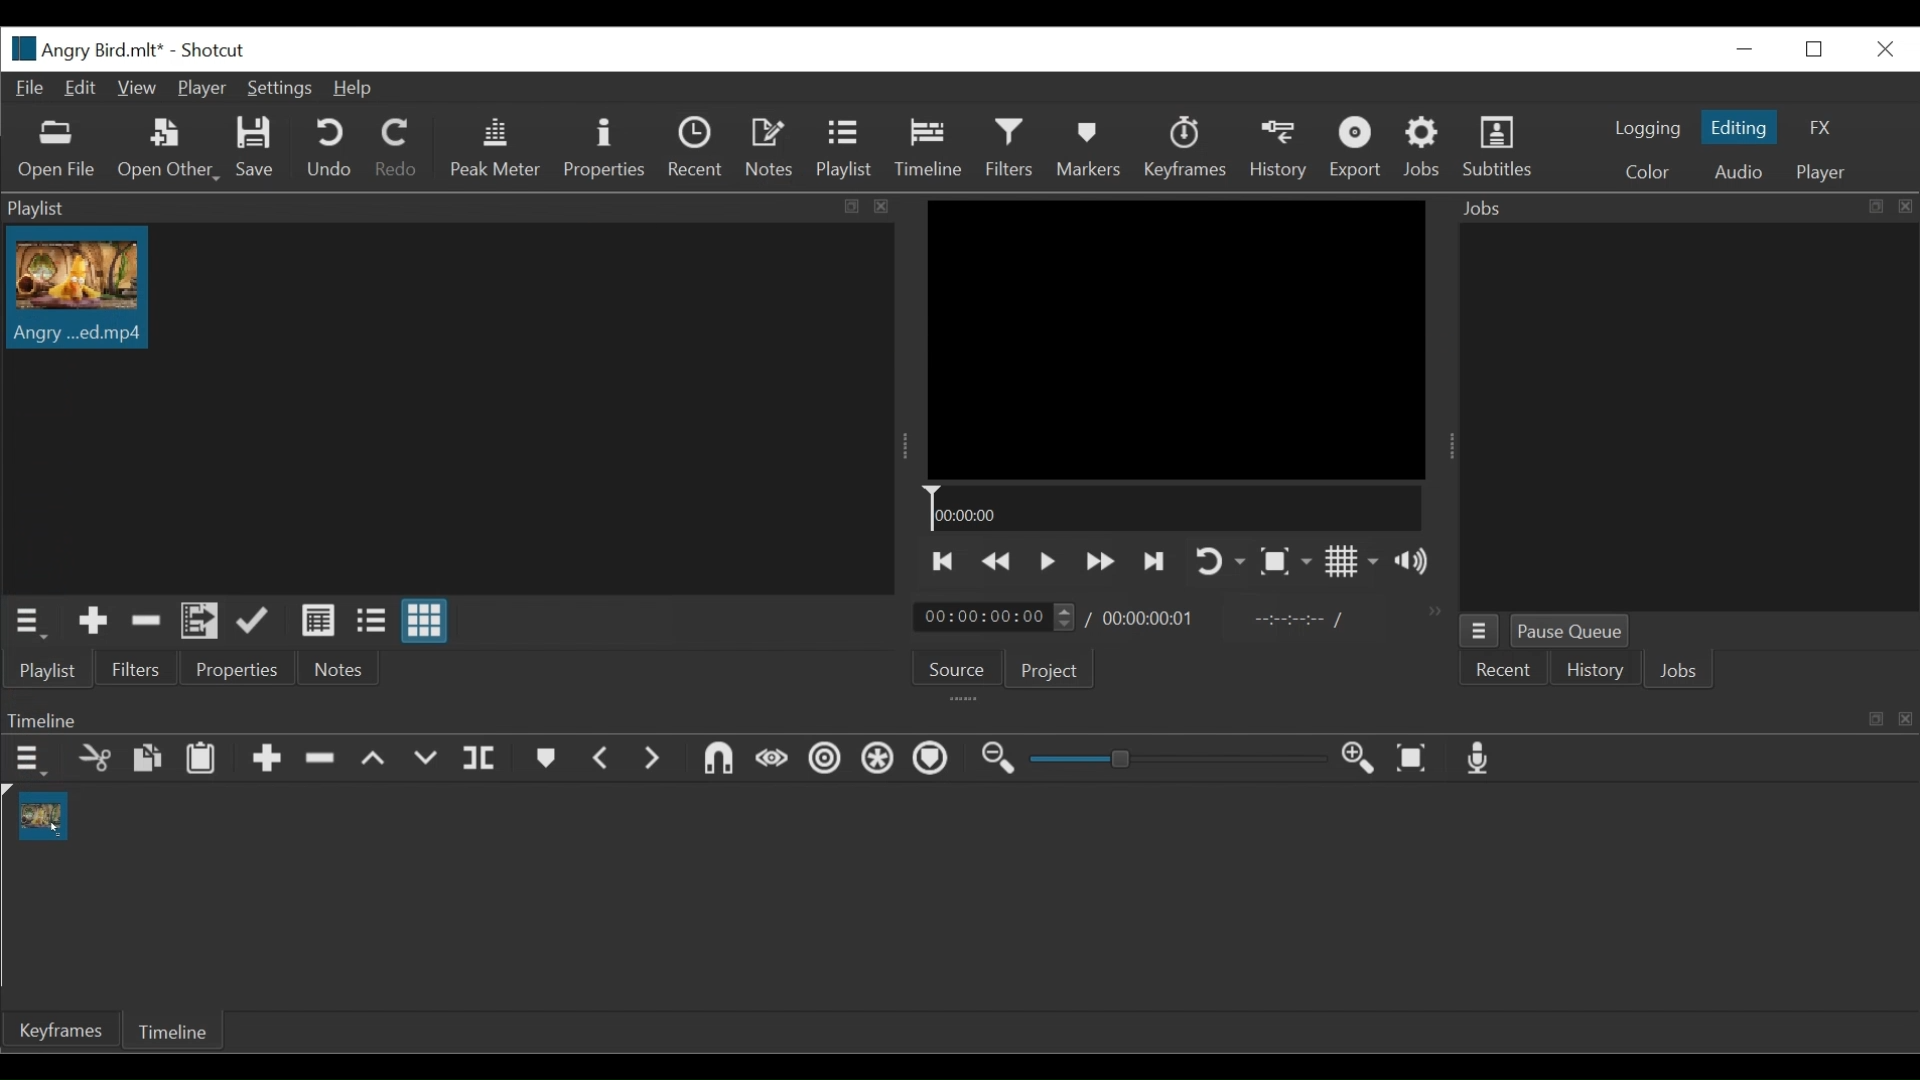 Image resolution: width=1920 pixels, height=1080 pixels. What do you see at coordinates (1678, 670) in the screenshot?
I see `Jobs` at bounding box center [1678, 670].